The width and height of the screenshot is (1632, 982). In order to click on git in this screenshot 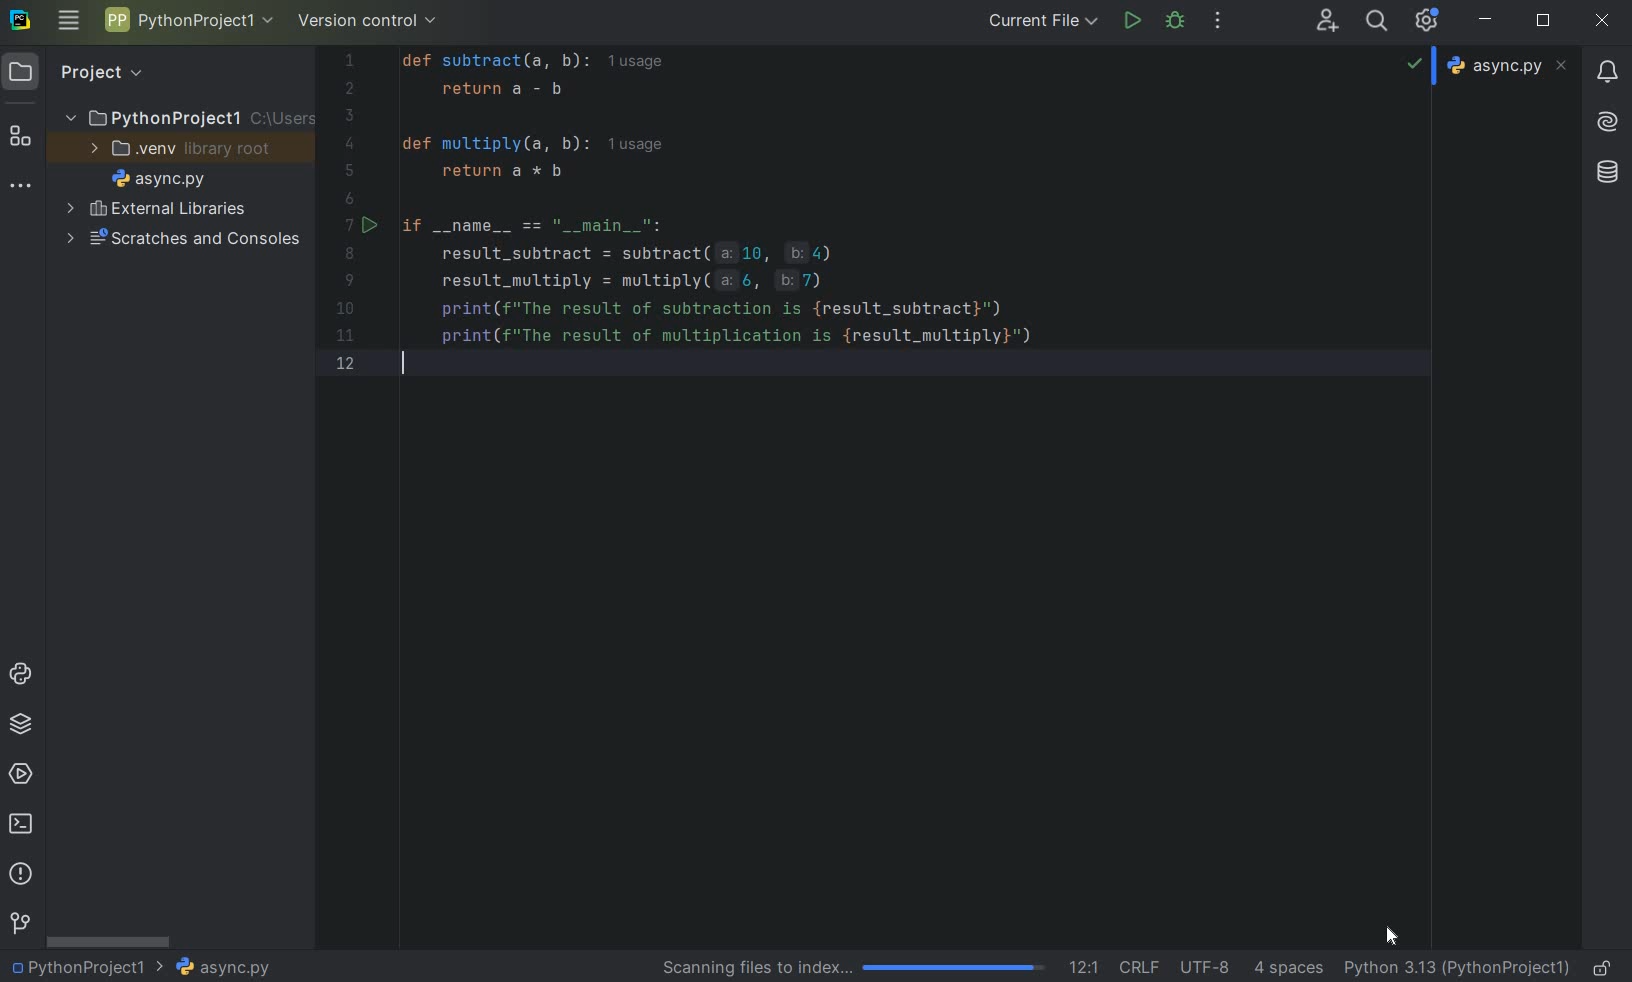, I will do `click(19, 924)`.